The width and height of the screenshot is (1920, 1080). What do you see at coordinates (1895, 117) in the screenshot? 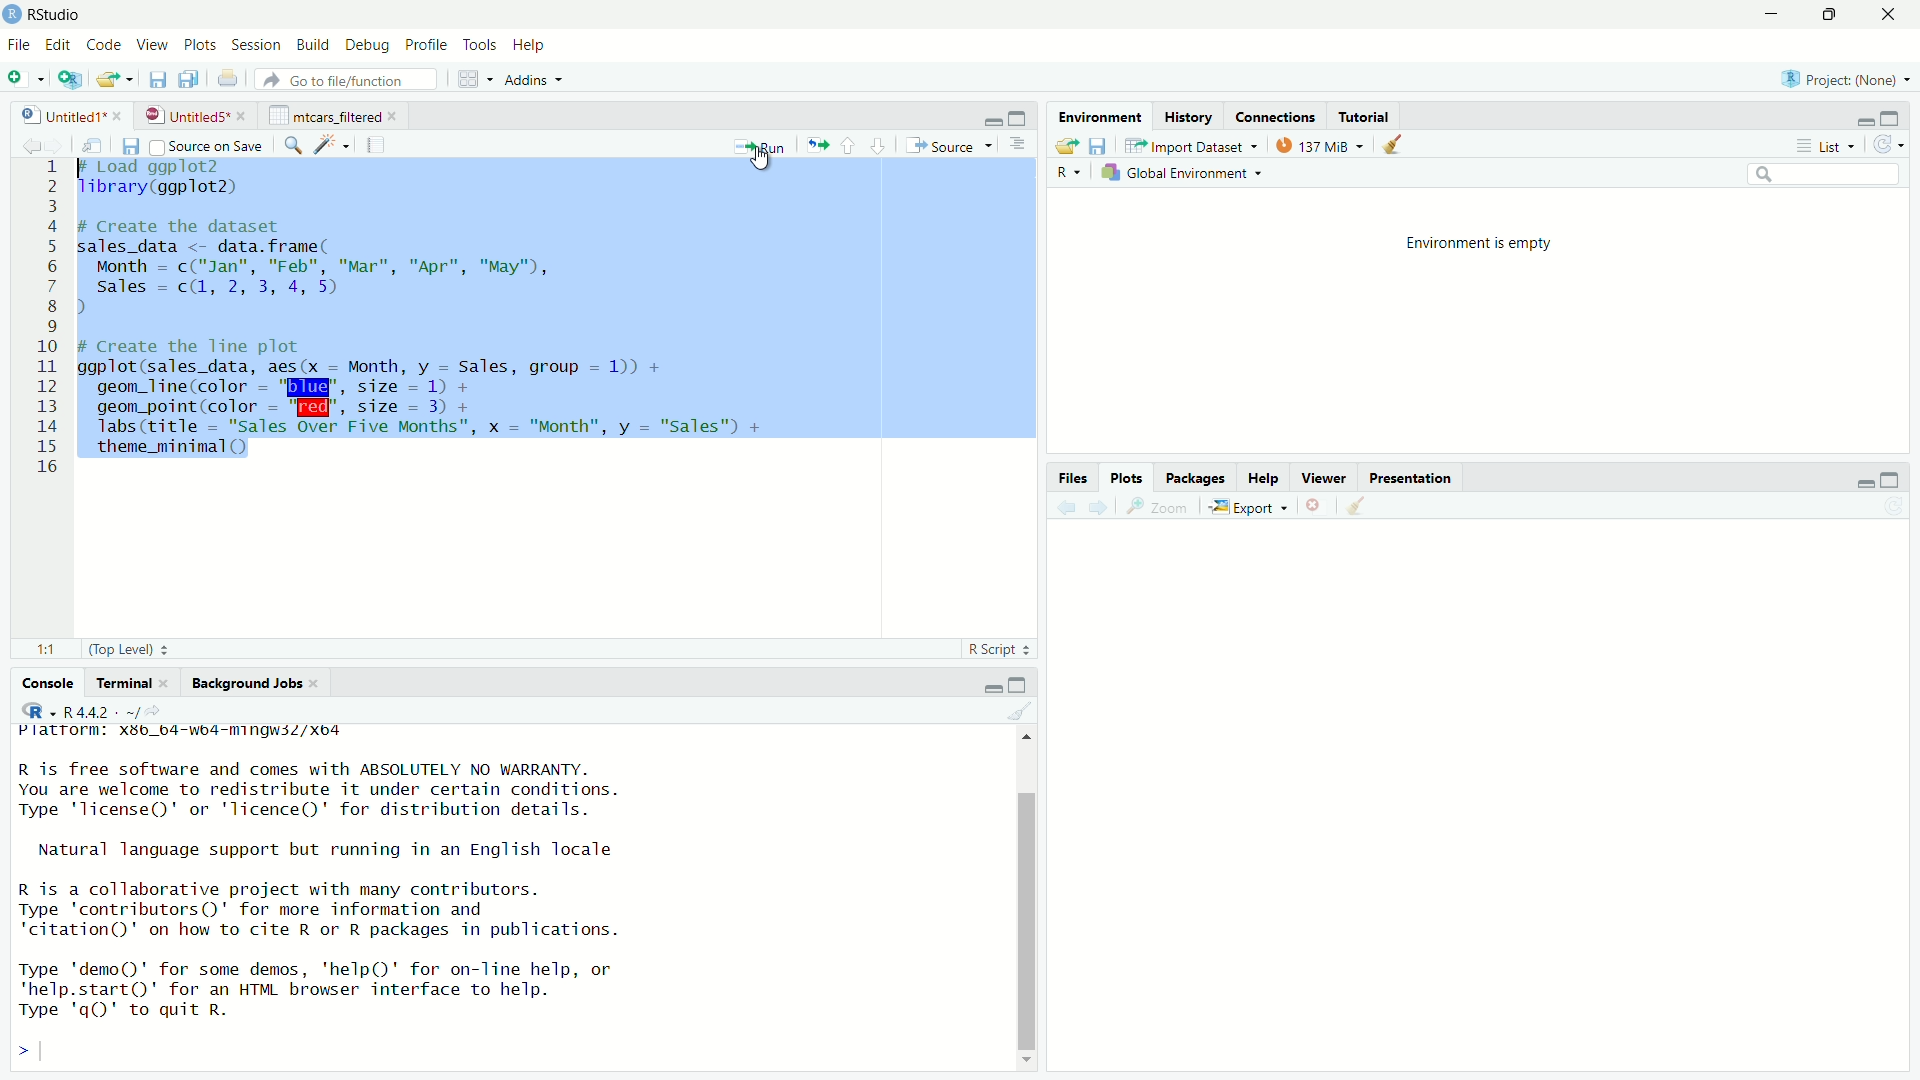
I see `maximize` at bounding box center [1895, 117].